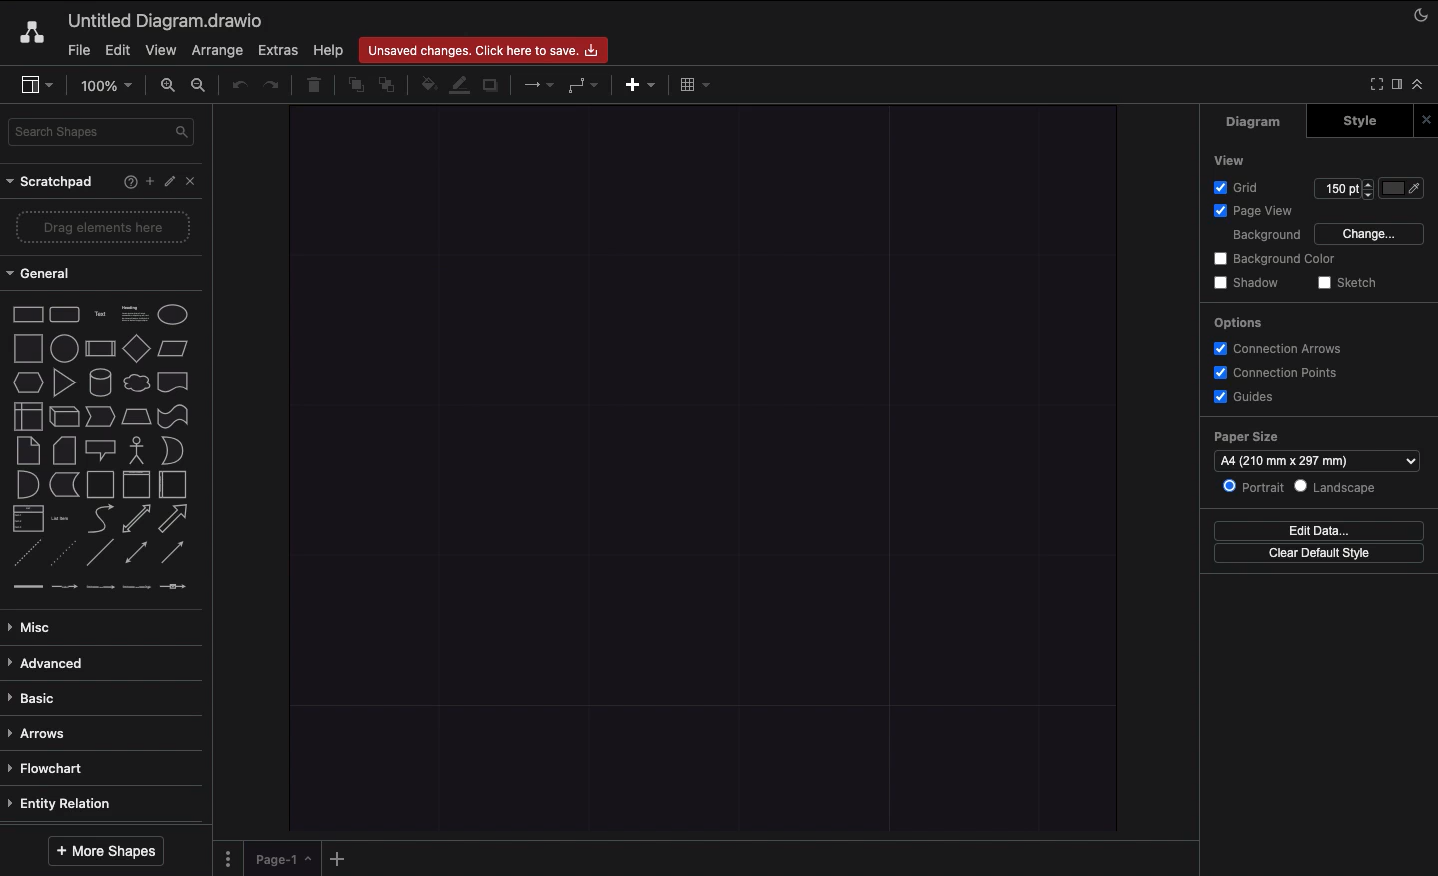 Image resolution: width=1438 pixels, height=876 pixels. I want to click on Clear default style, so click(1322, 554).